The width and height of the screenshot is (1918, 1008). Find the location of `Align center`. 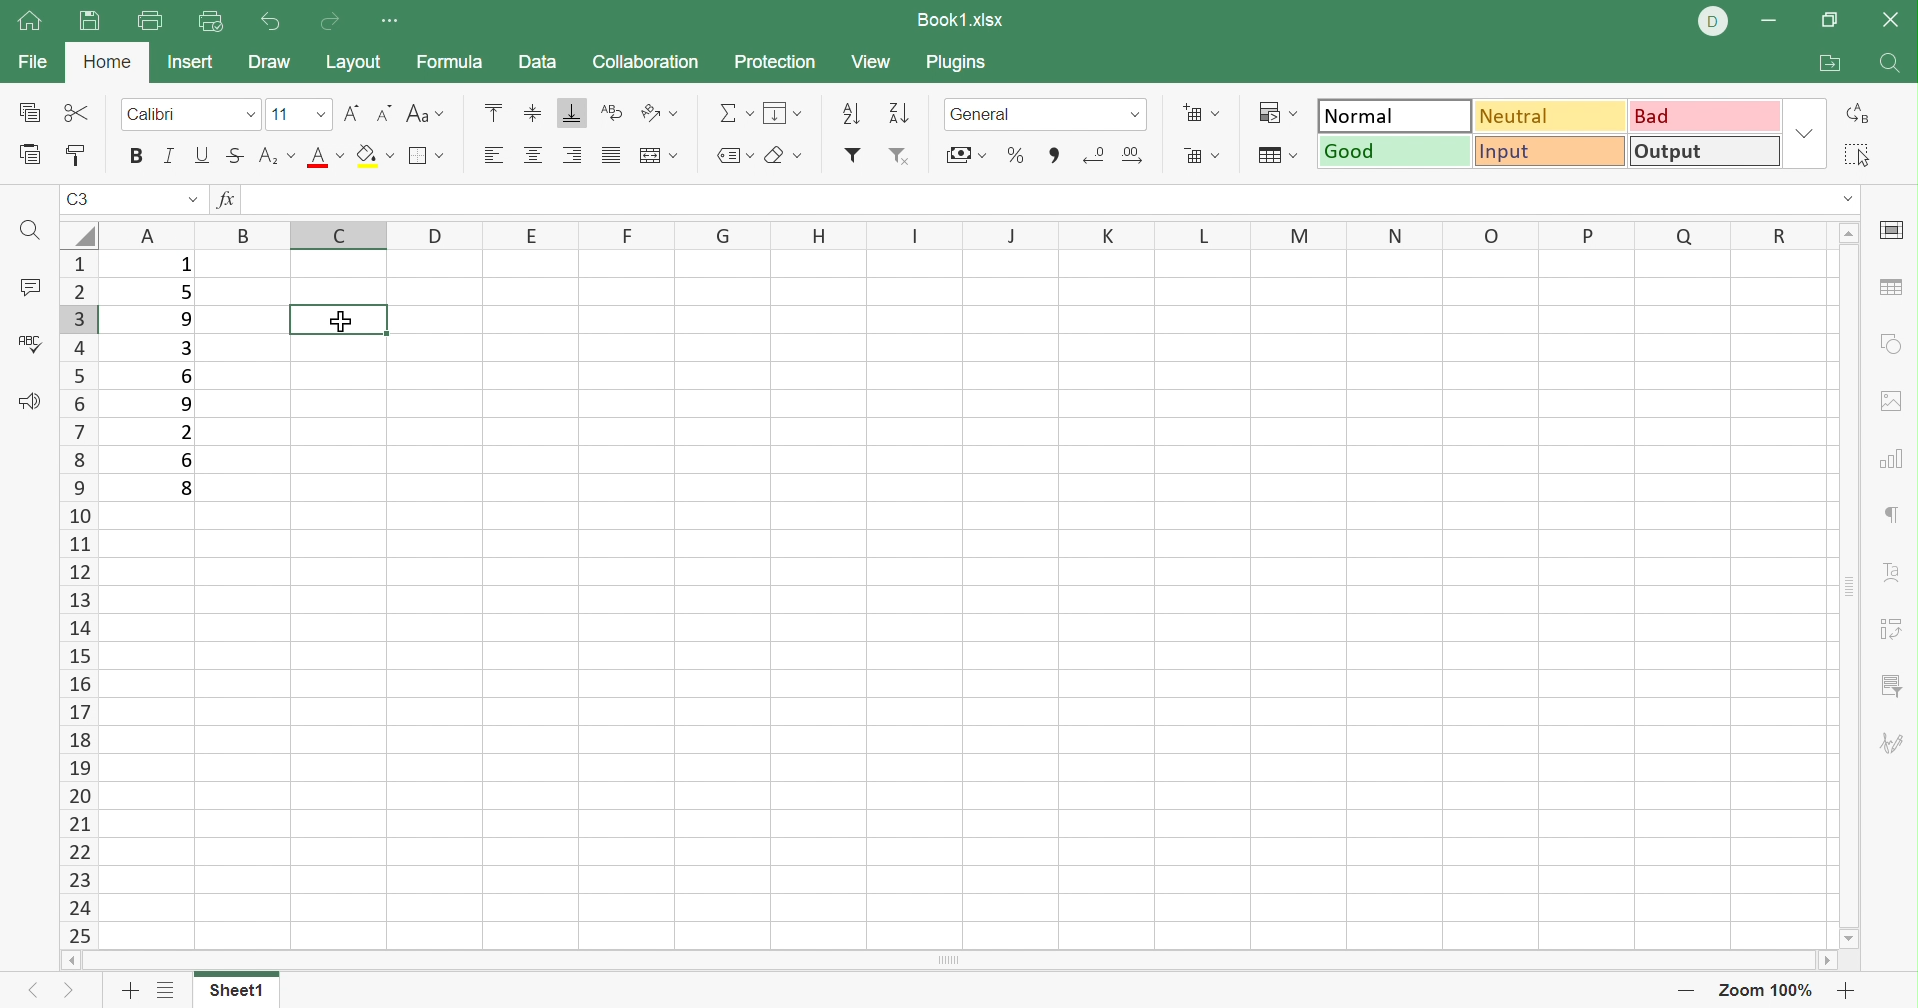

Align center is located at coordinates (534, 157).